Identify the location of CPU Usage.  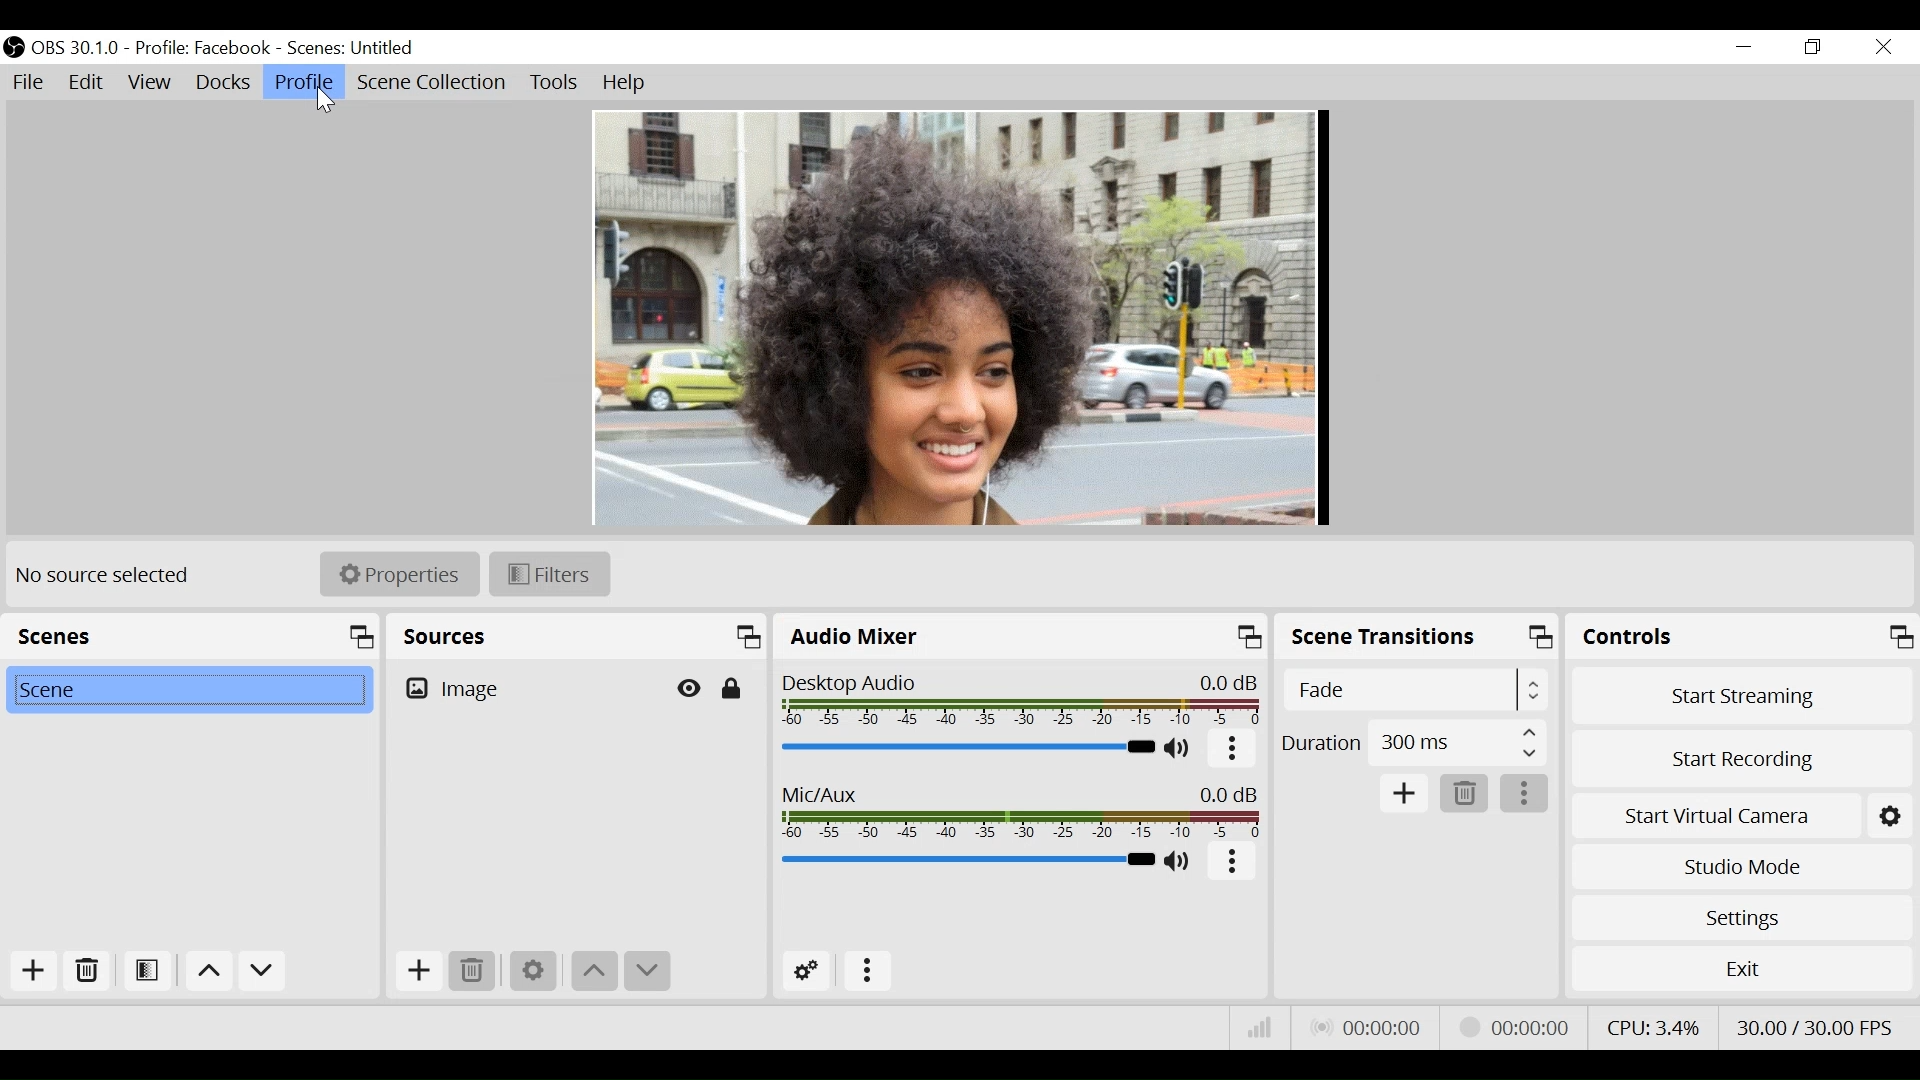
(1655, 1025).